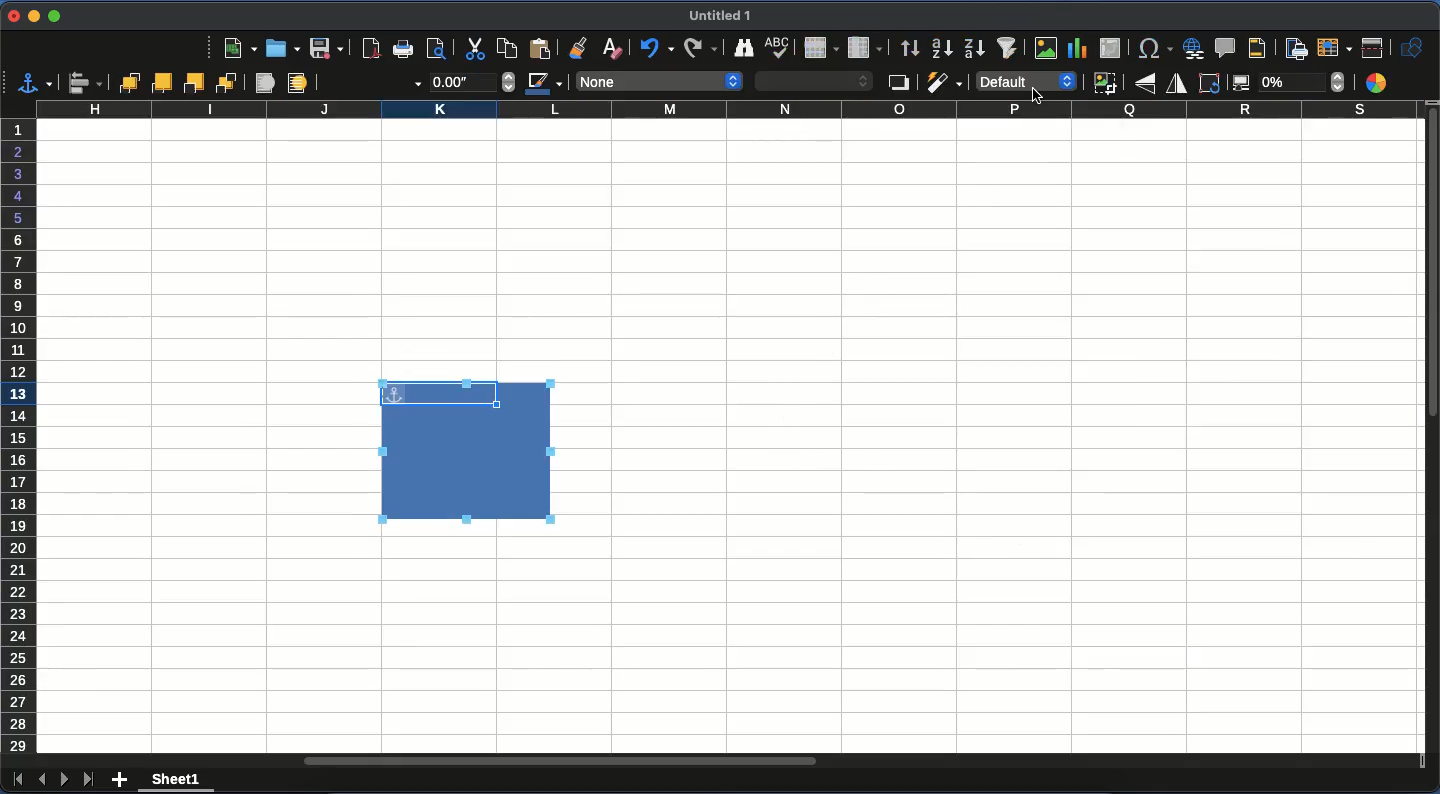 The image size is (1440, 794). I want to click on close, so click(11, 15).